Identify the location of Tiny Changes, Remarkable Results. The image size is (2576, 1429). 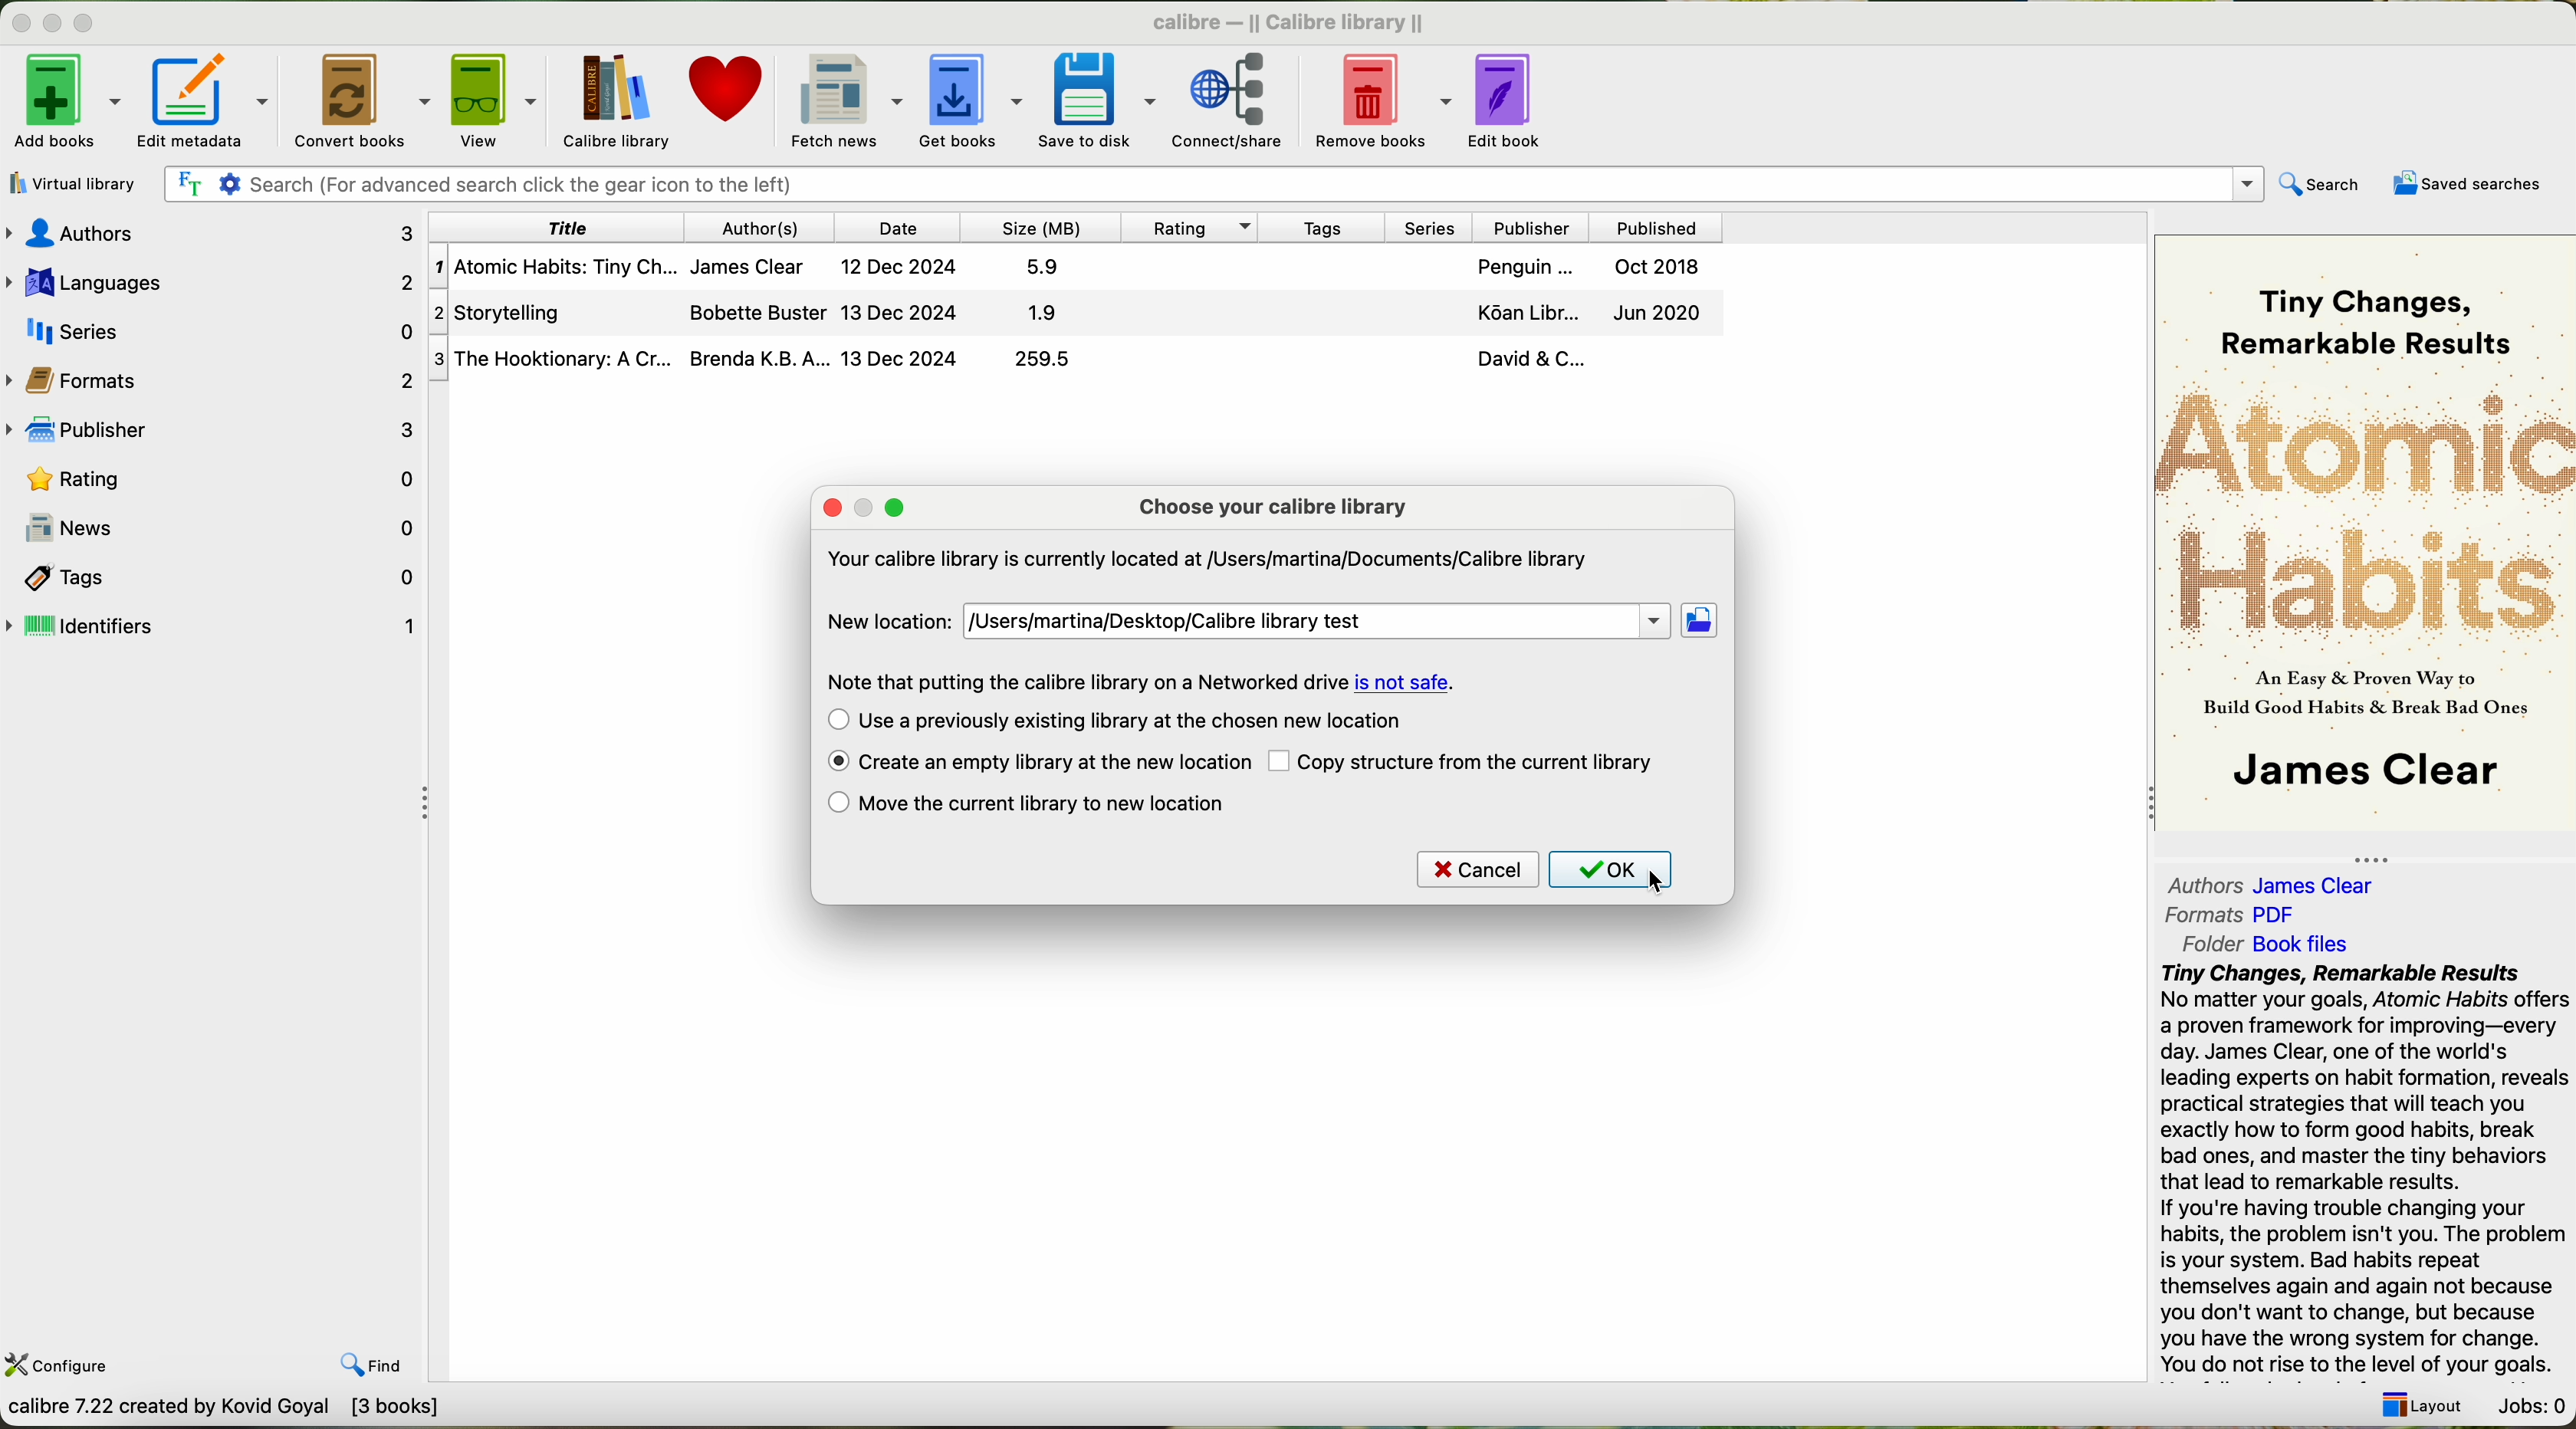
(2365, 300).